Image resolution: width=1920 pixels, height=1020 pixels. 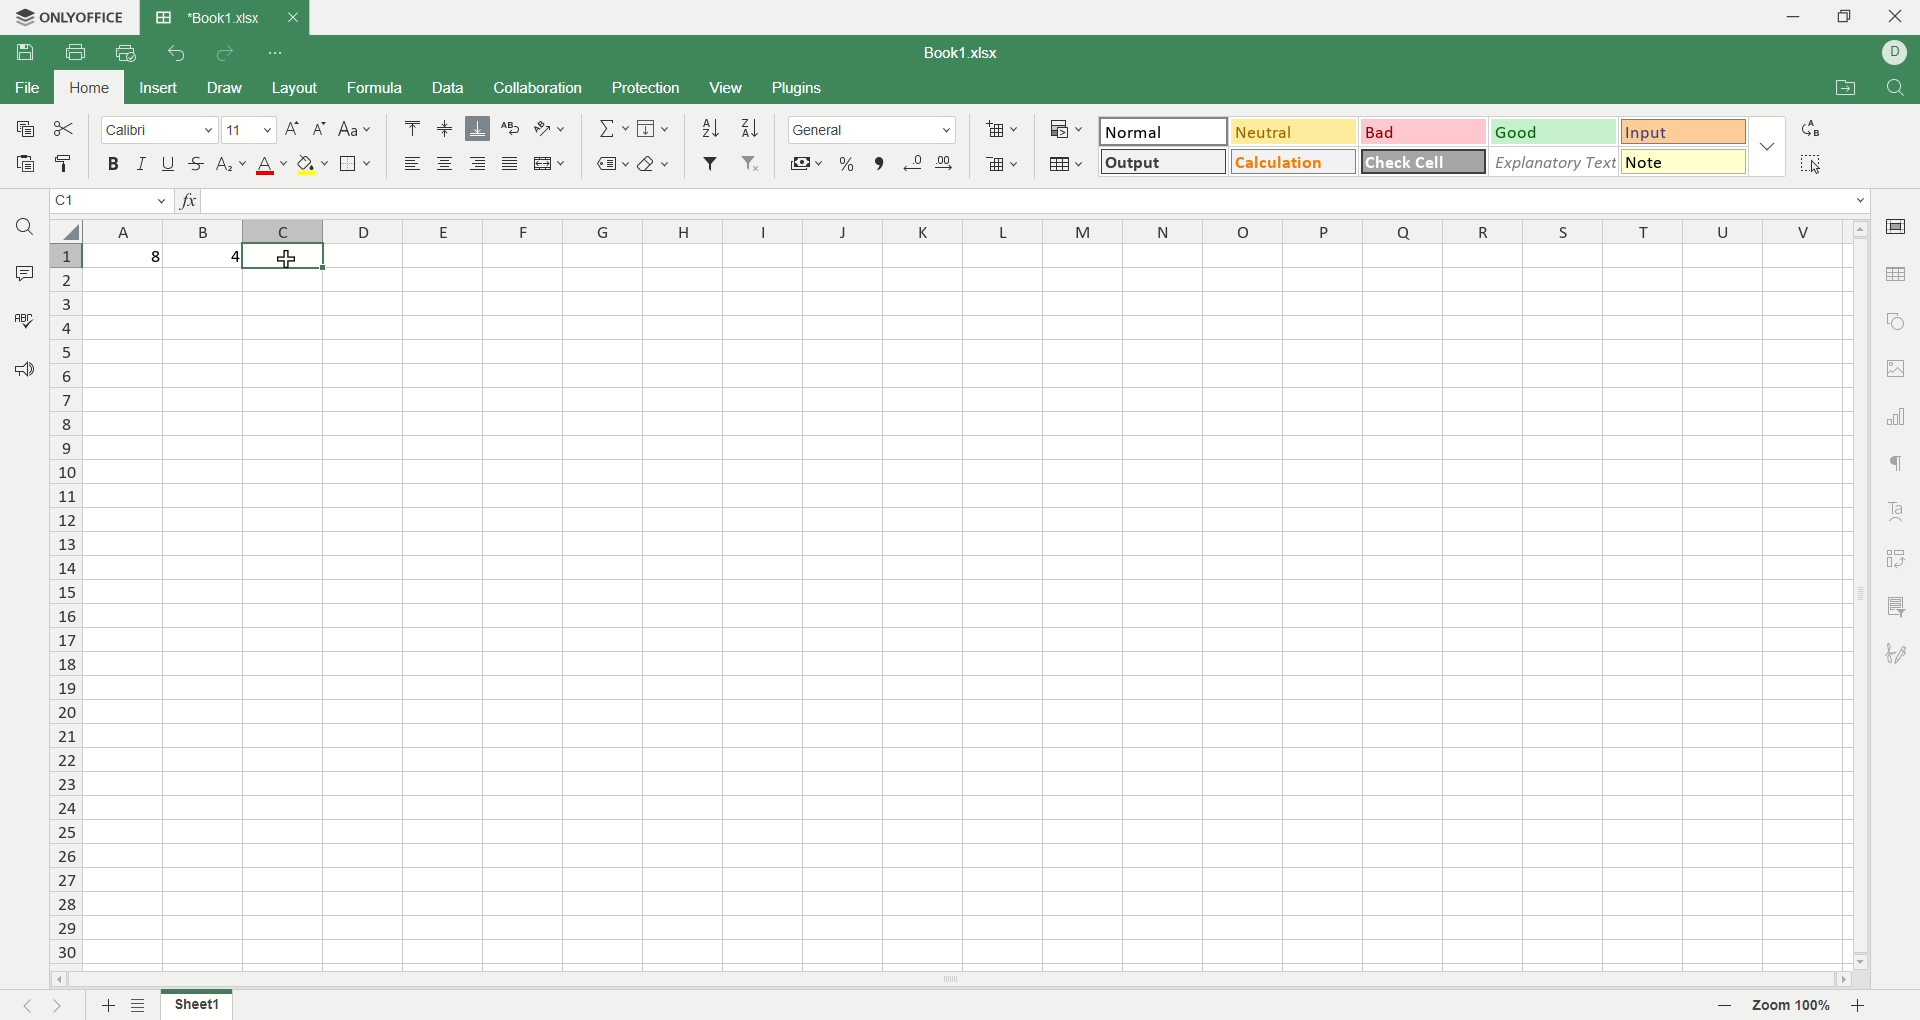 What do you see at coordinates (23, 371) in the screenshot?
I see `feedback and support` at bounding box center [23, 371].